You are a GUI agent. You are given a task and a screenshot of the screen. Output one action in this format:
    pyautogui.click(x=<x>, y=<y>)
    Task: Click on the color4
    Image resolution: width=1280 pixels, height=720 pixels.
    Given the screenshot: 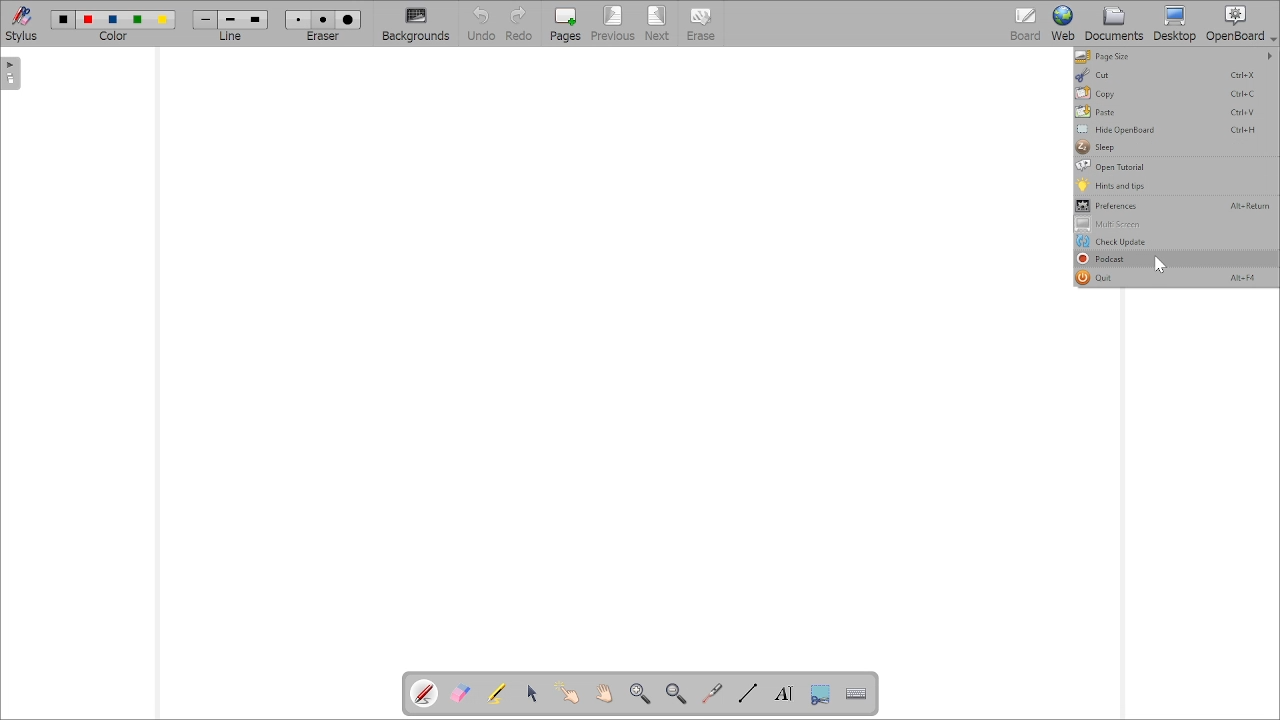 What is the action you would take?
    pyautogui.click(x=136, y=21)
    